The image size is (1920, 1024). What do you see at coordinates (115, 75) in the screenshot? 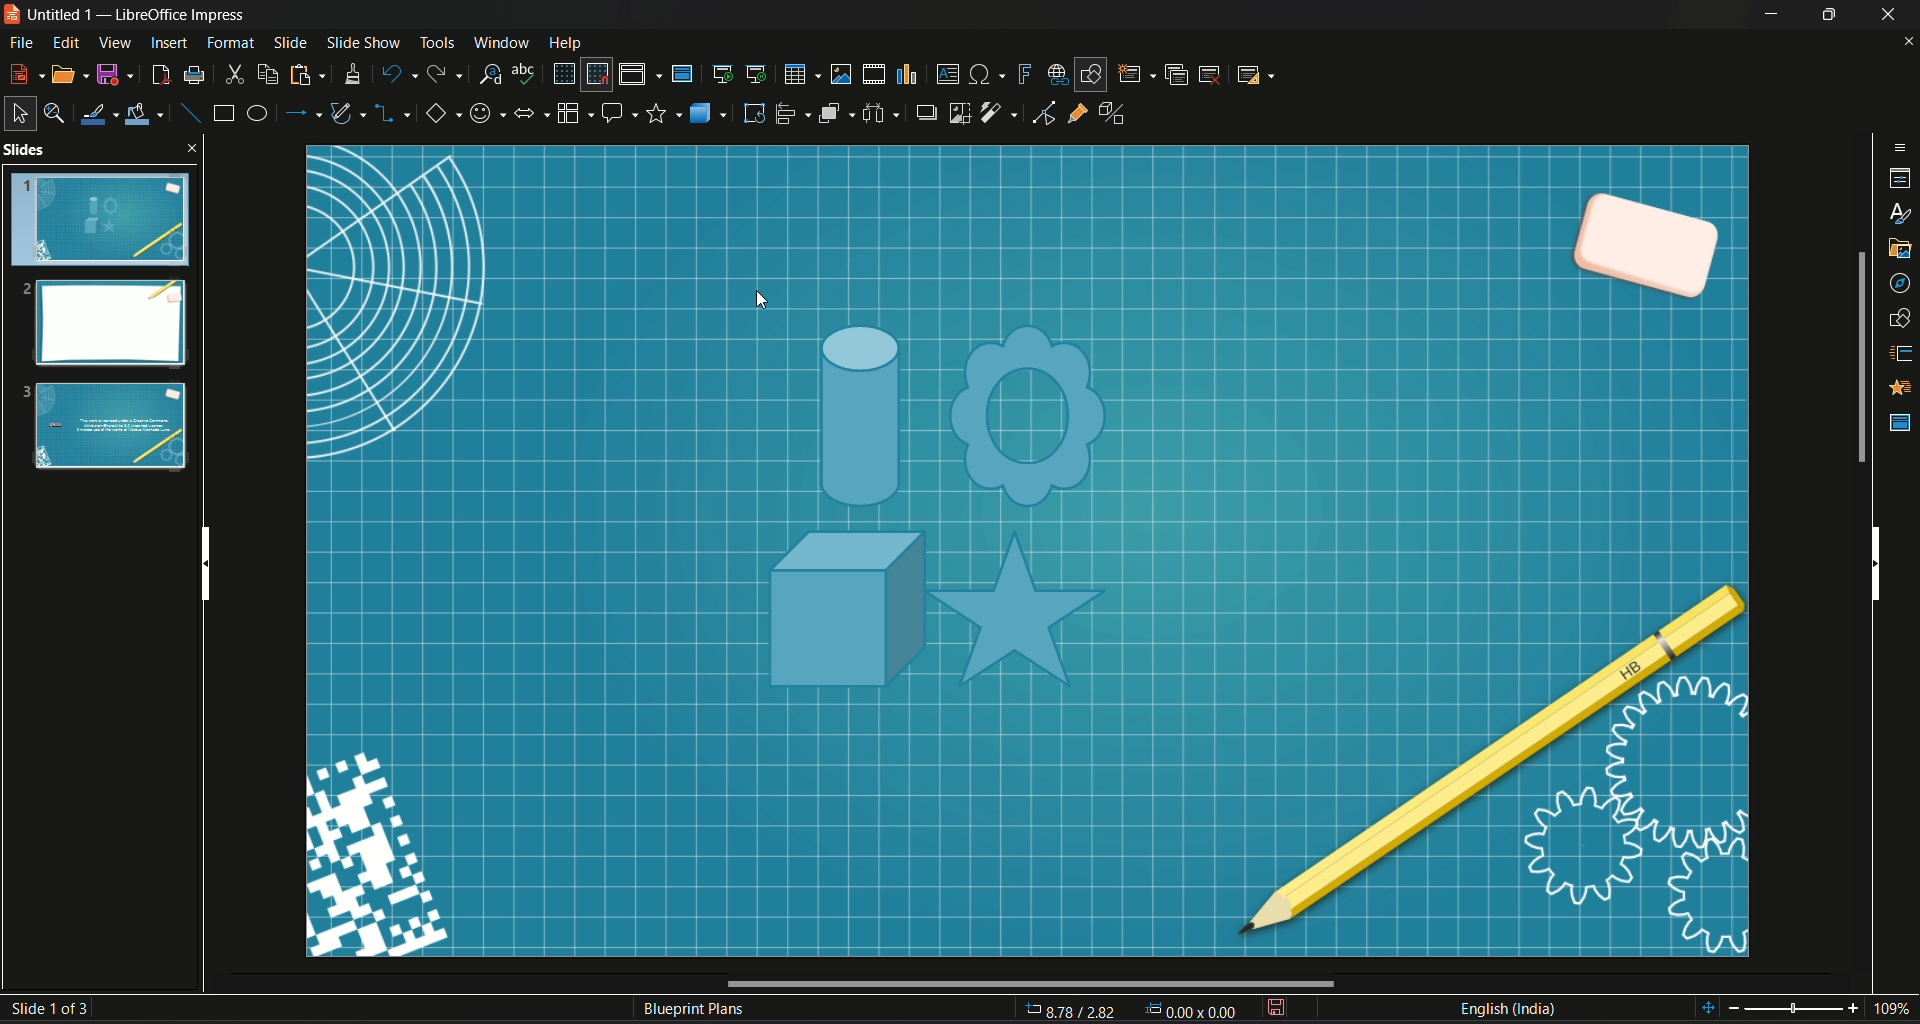
I see `Save` at bounding box center [115, 75].